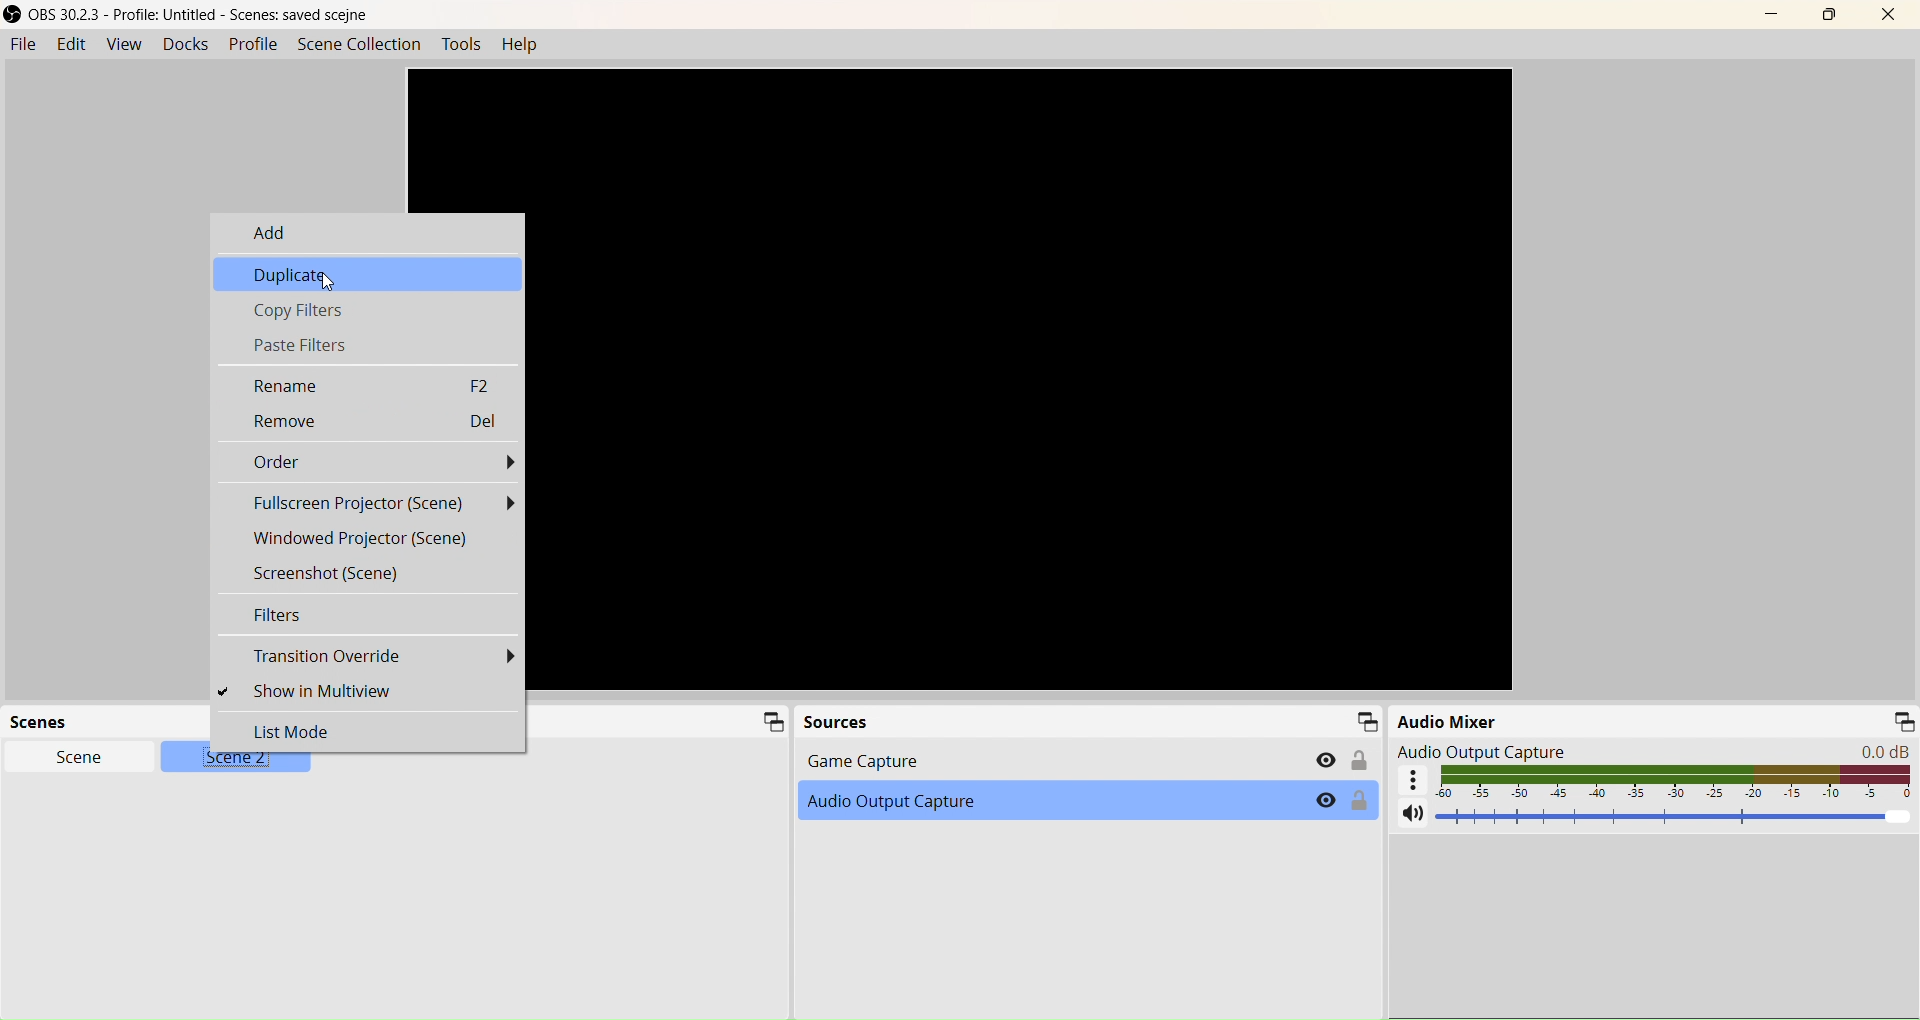 Image resolution: width=1920 pixels, height=1020 pixels. Describe the element at coordinates (46, 721) in the screenshot. I see `Scene` at that location.